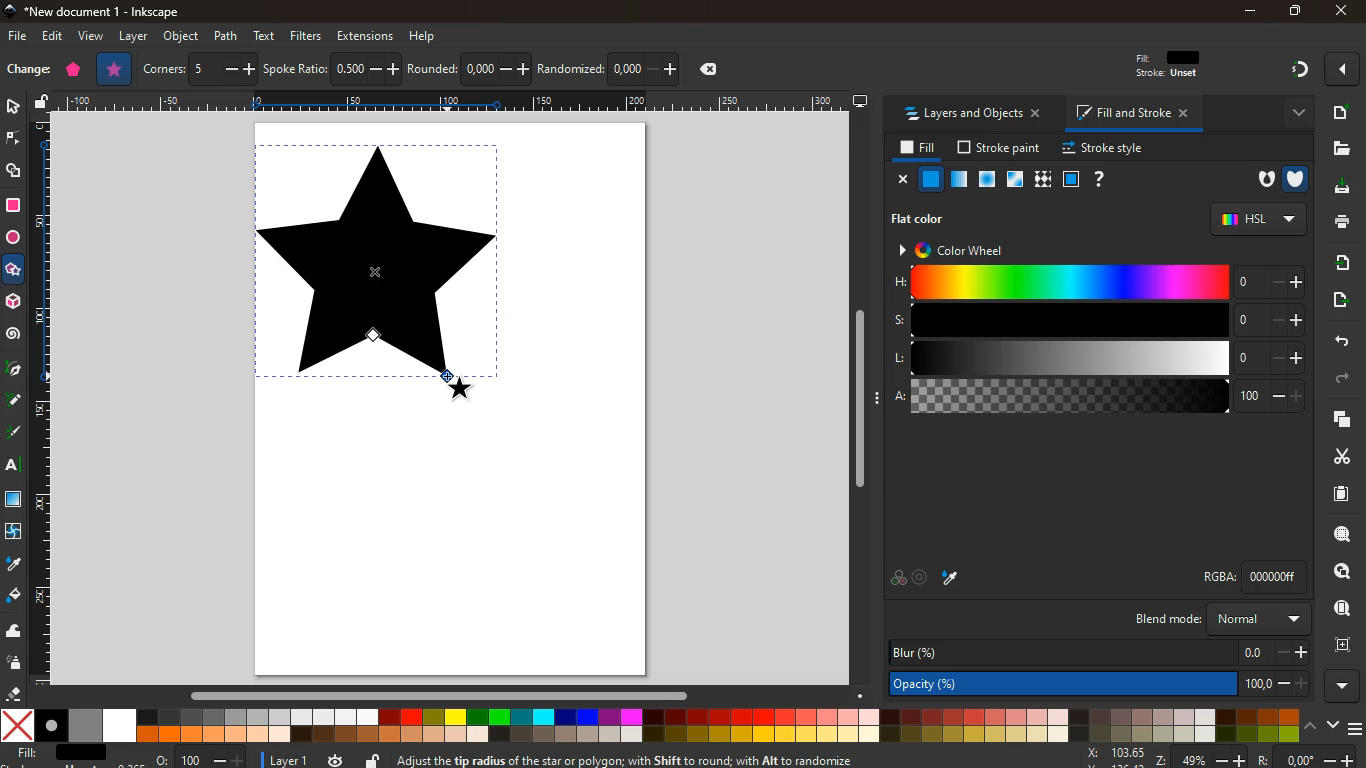  Describe the element at coordinates (1310, 725) in the screenshot. I see `up` at that location.